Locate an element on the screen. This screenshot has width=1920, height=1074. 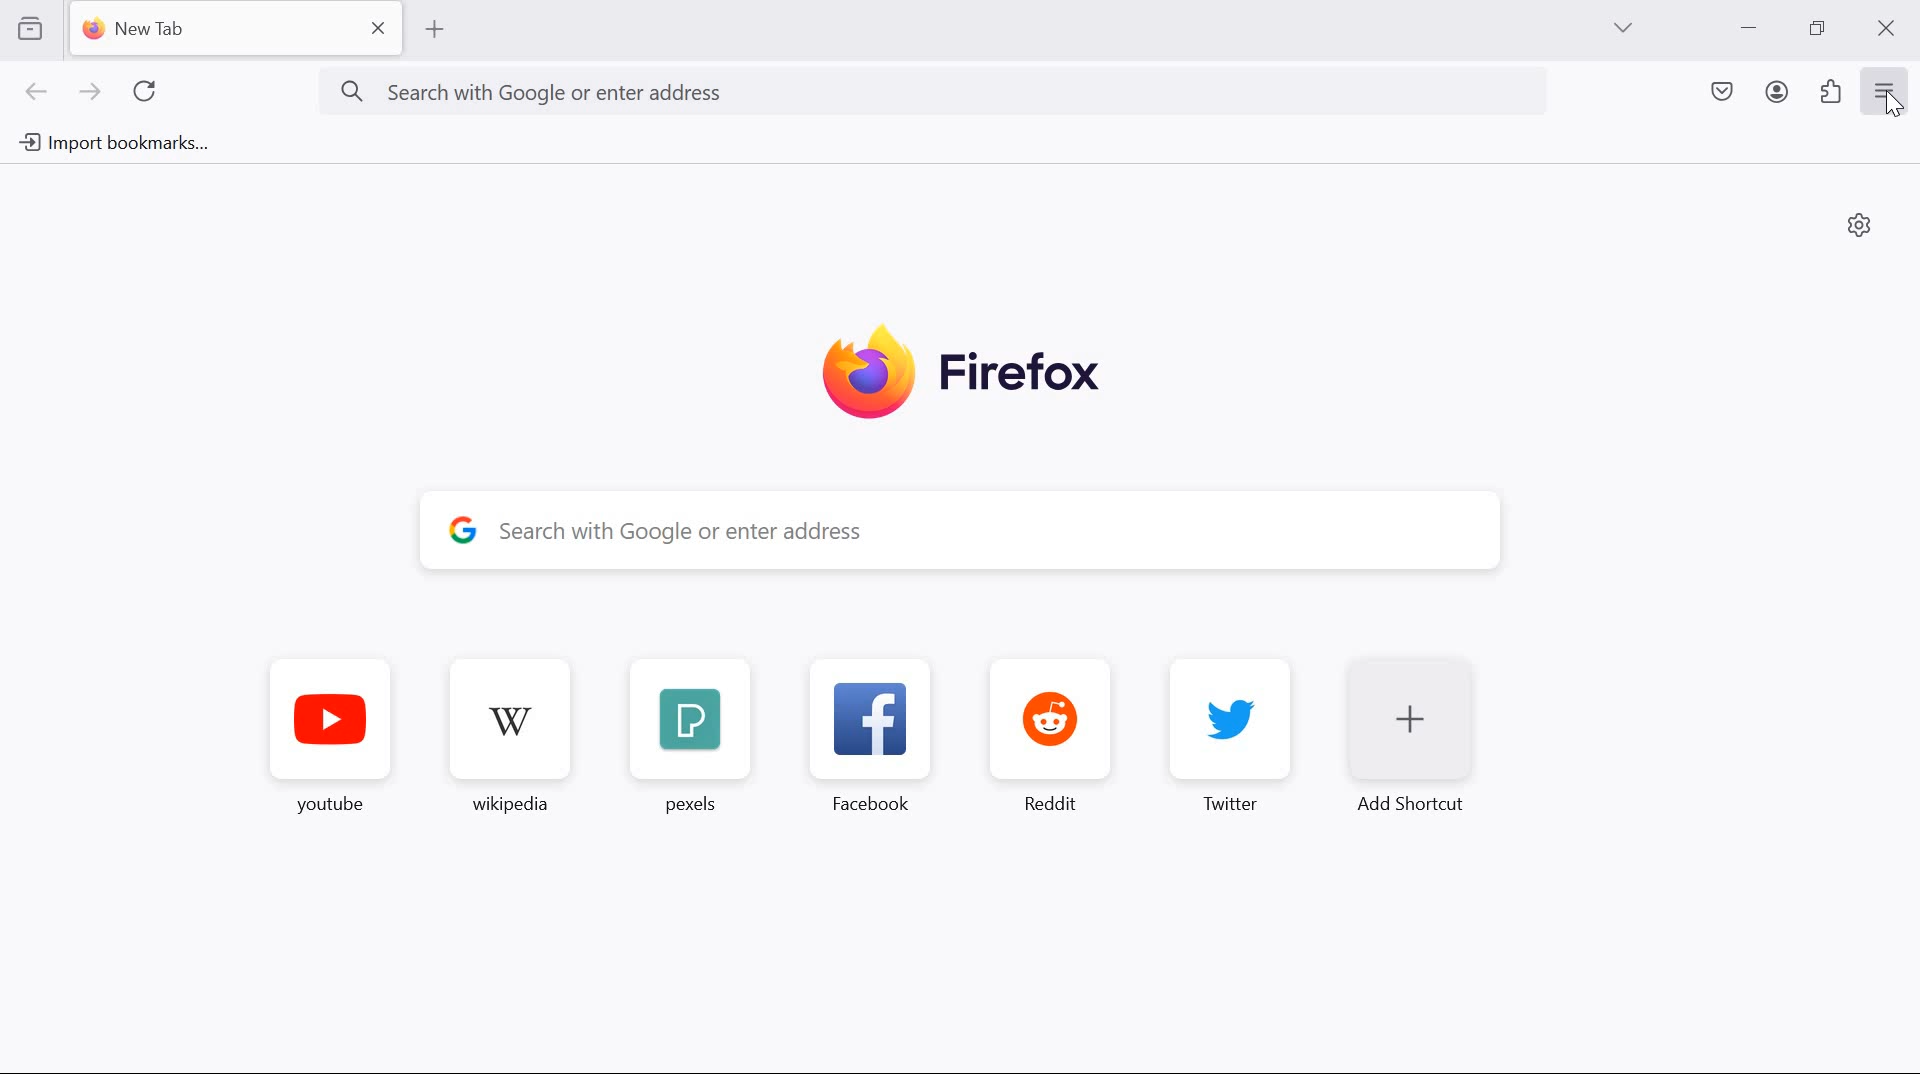
Search with Google or enter address is located at coordinates (930, 88).